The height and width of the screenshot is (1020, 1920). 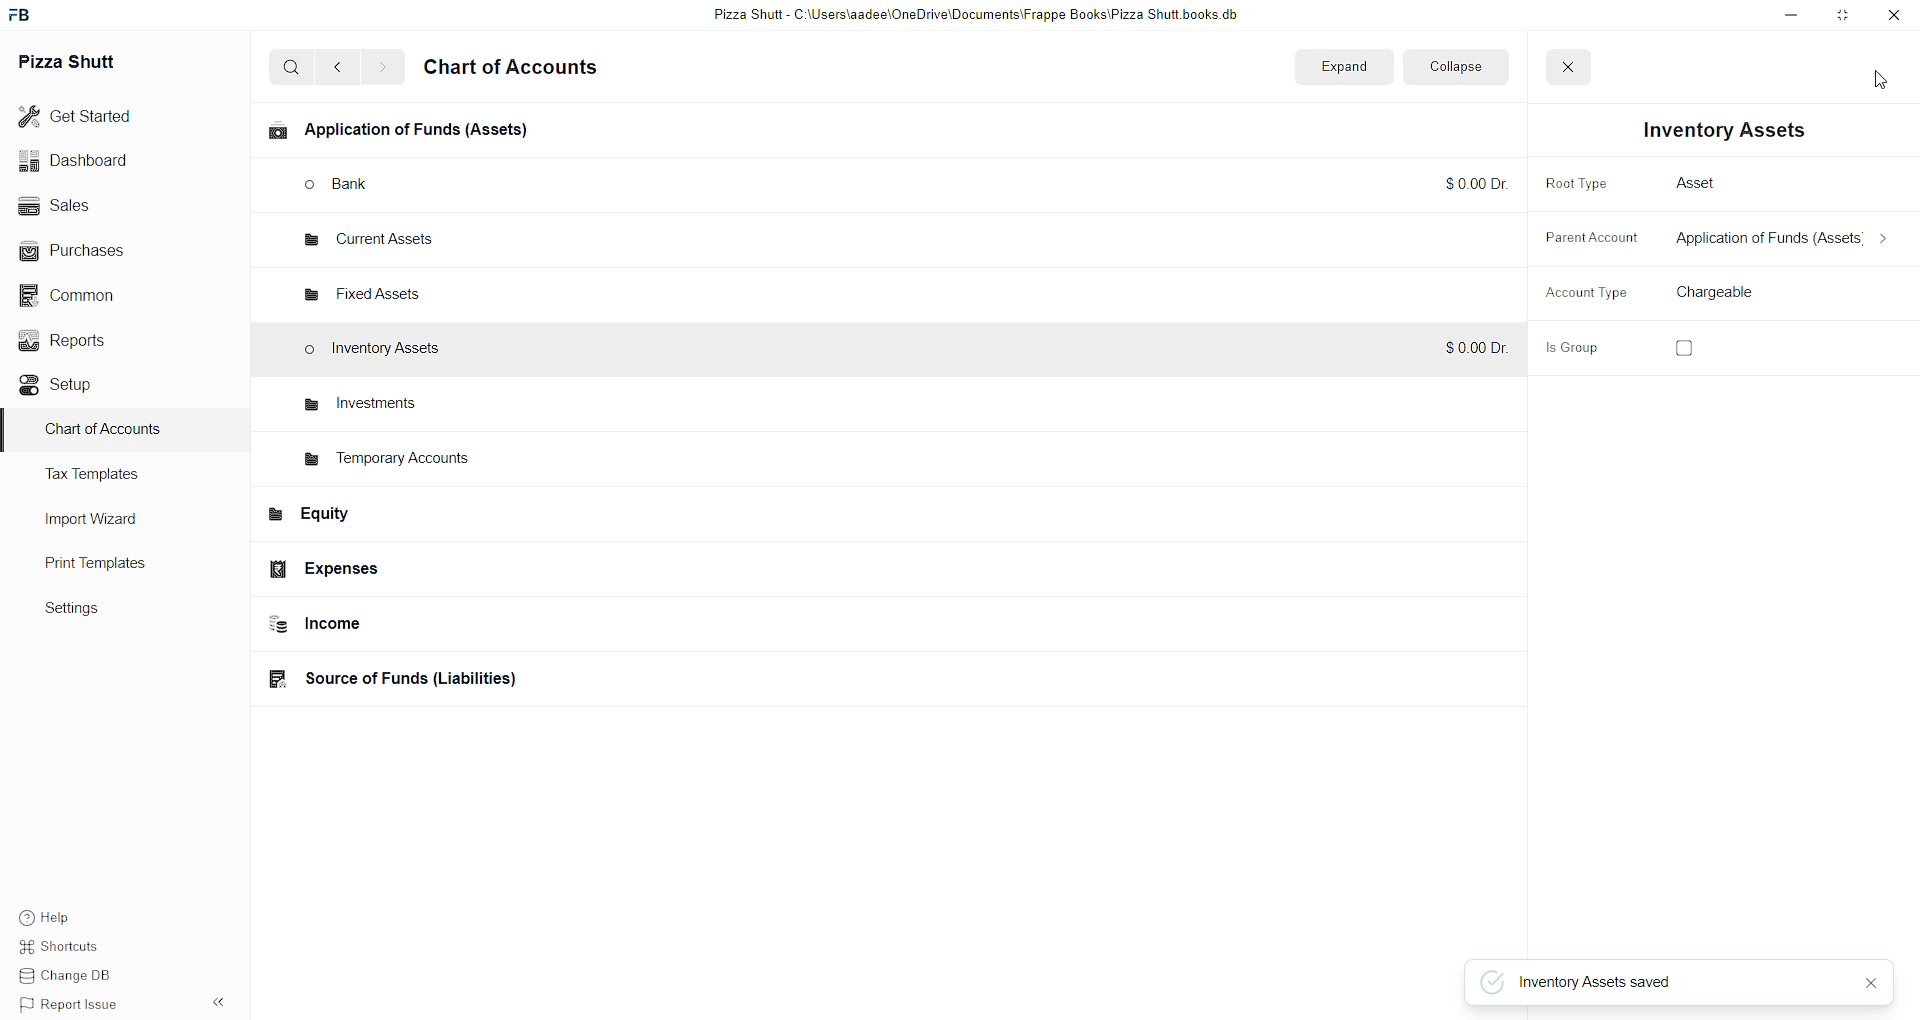 I want to click on select account type, so click(x=1732, y=293).